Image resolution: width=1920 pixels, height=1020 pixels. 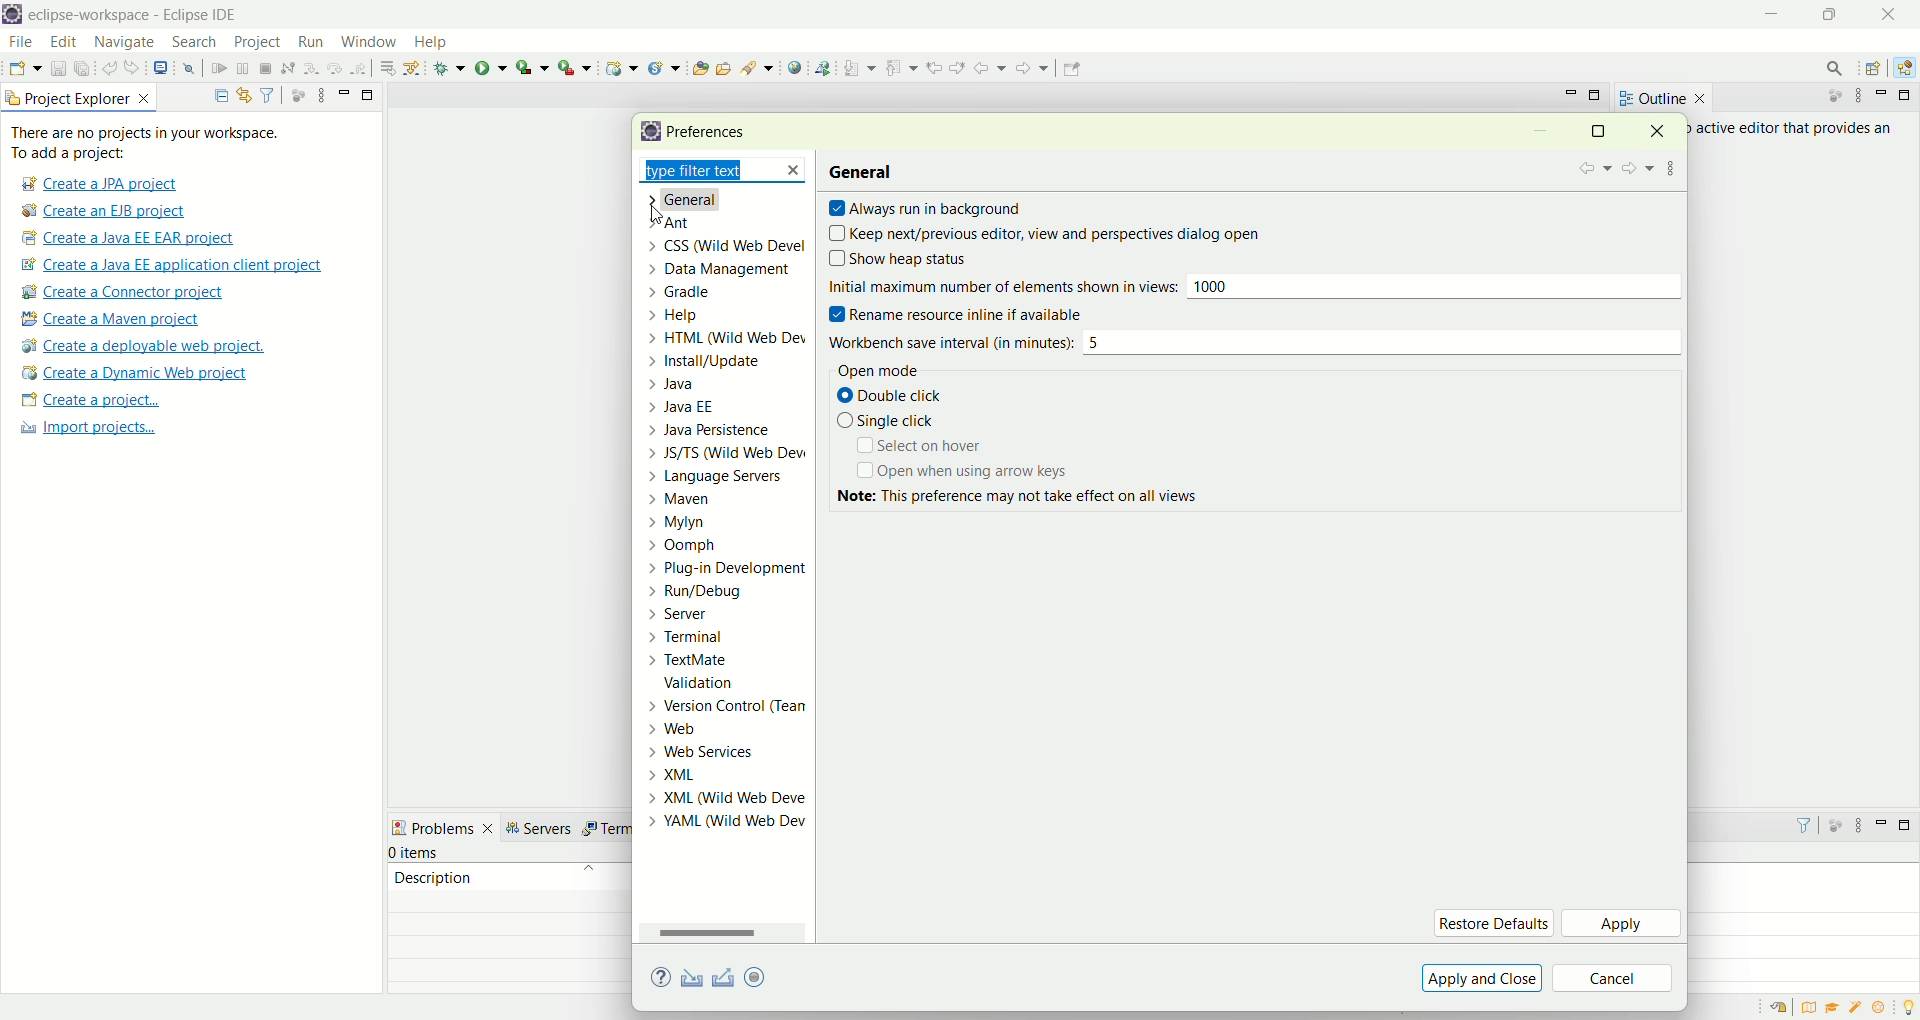 What do you see at coordinates (1908, 1005) in the screenshot?
I see `tip of the day` at bounding box center [1908, 1005].